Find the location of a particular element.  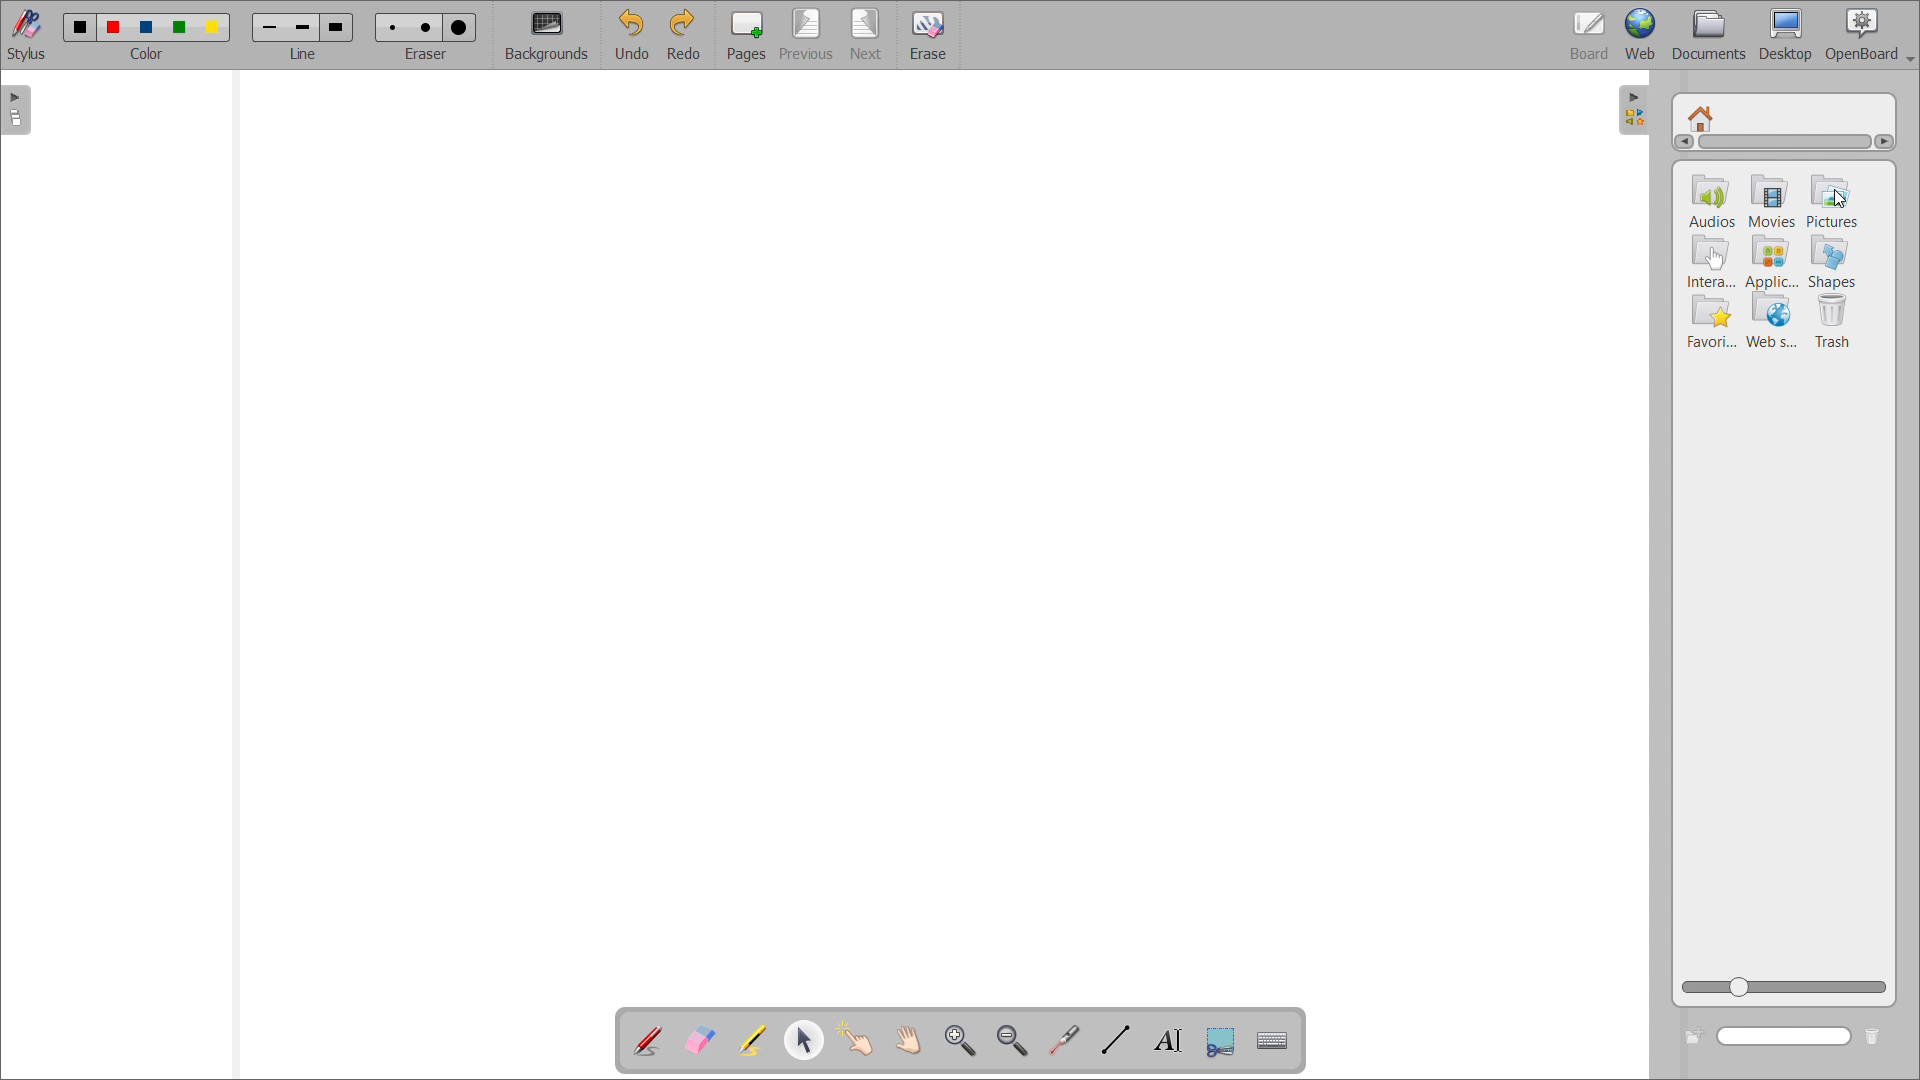

shapes is located at coordinates (1836, 261).